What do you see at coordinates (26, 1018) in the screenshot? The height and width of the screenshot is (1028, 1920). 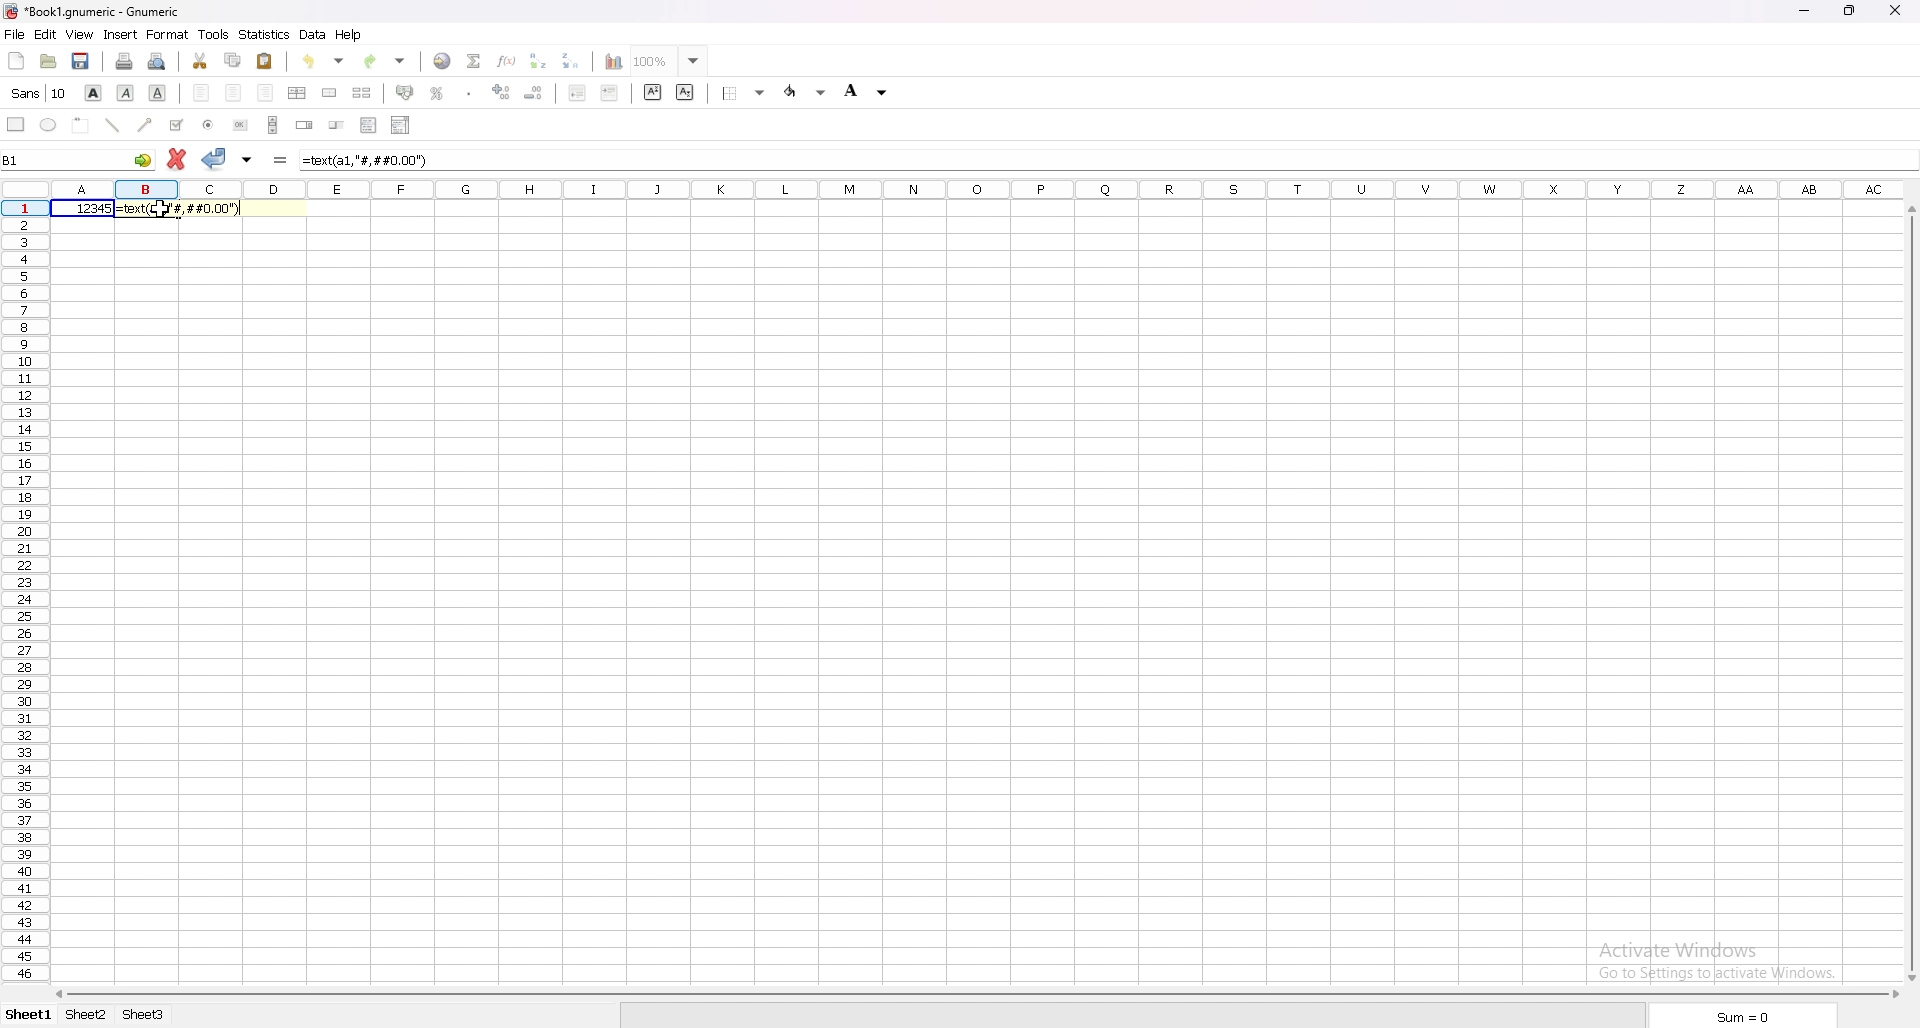 I see `sheet1` at bounding box center [26, 1018].